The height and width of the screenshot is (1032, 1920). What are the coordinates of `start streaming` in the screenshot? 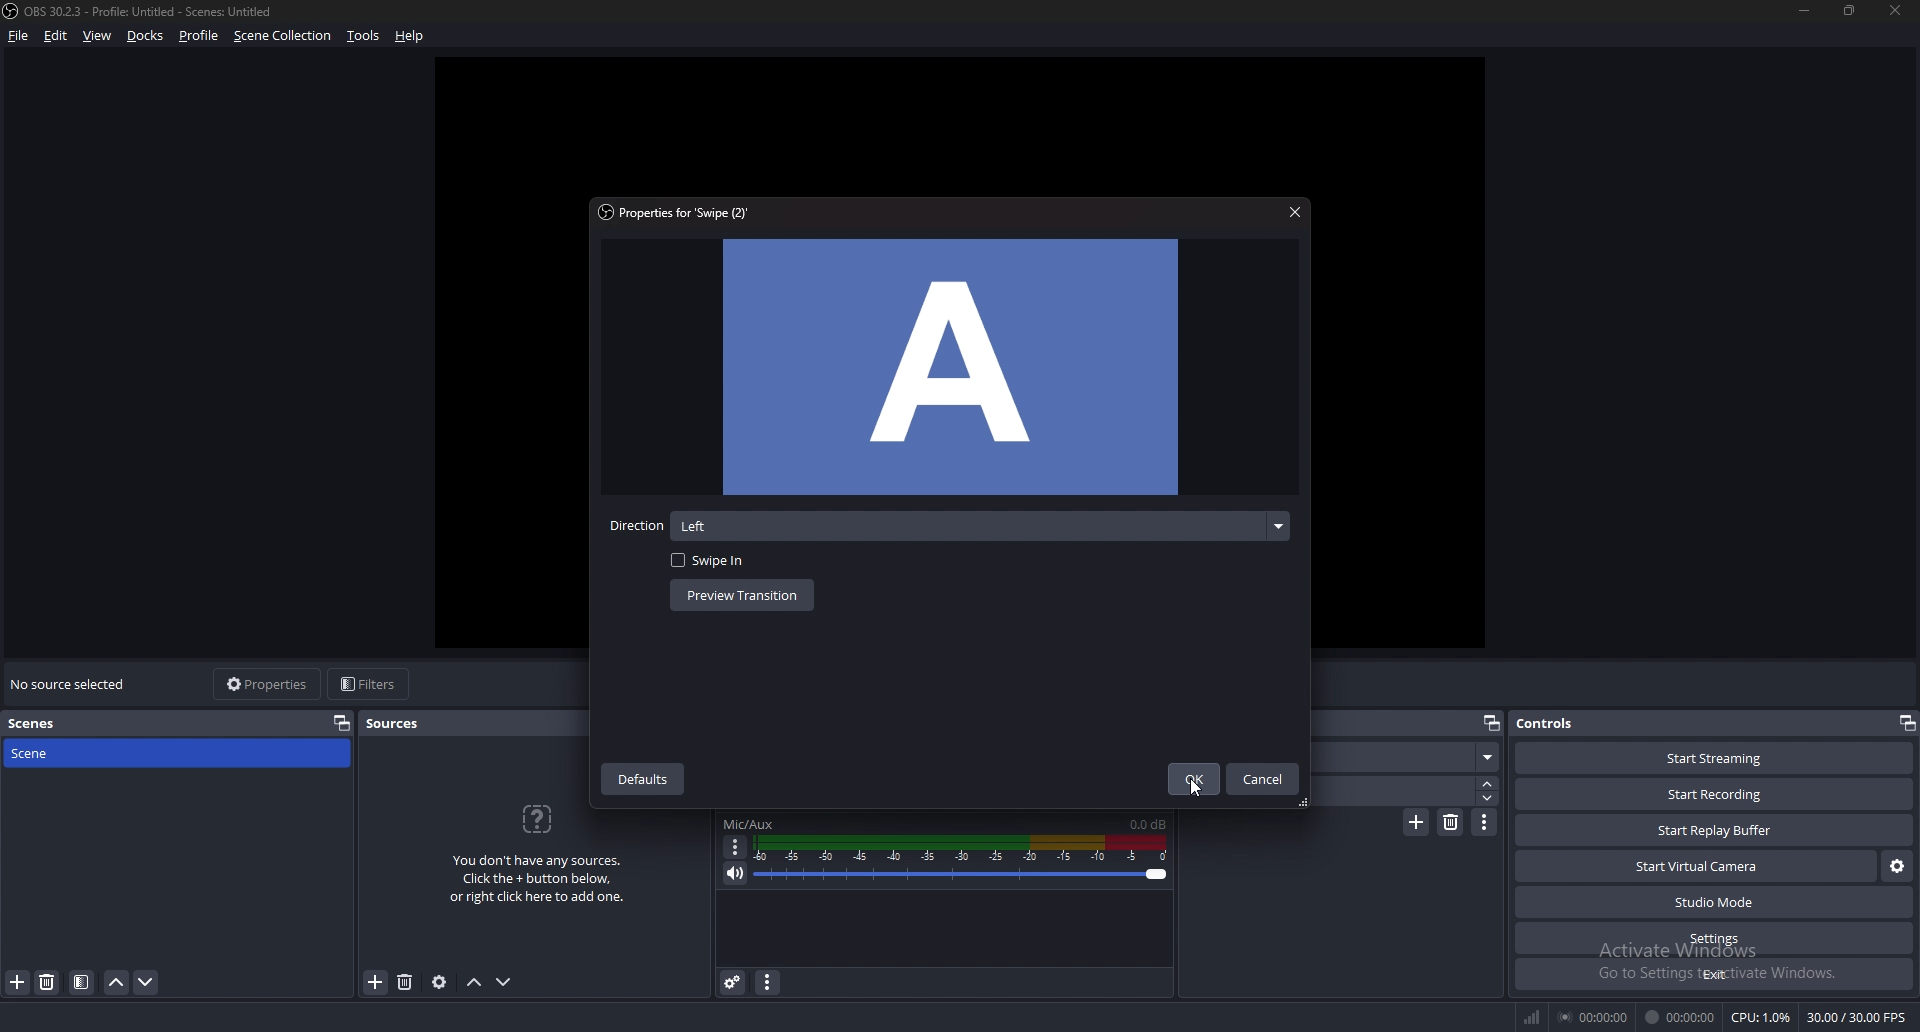 It's located at (1714, 759).